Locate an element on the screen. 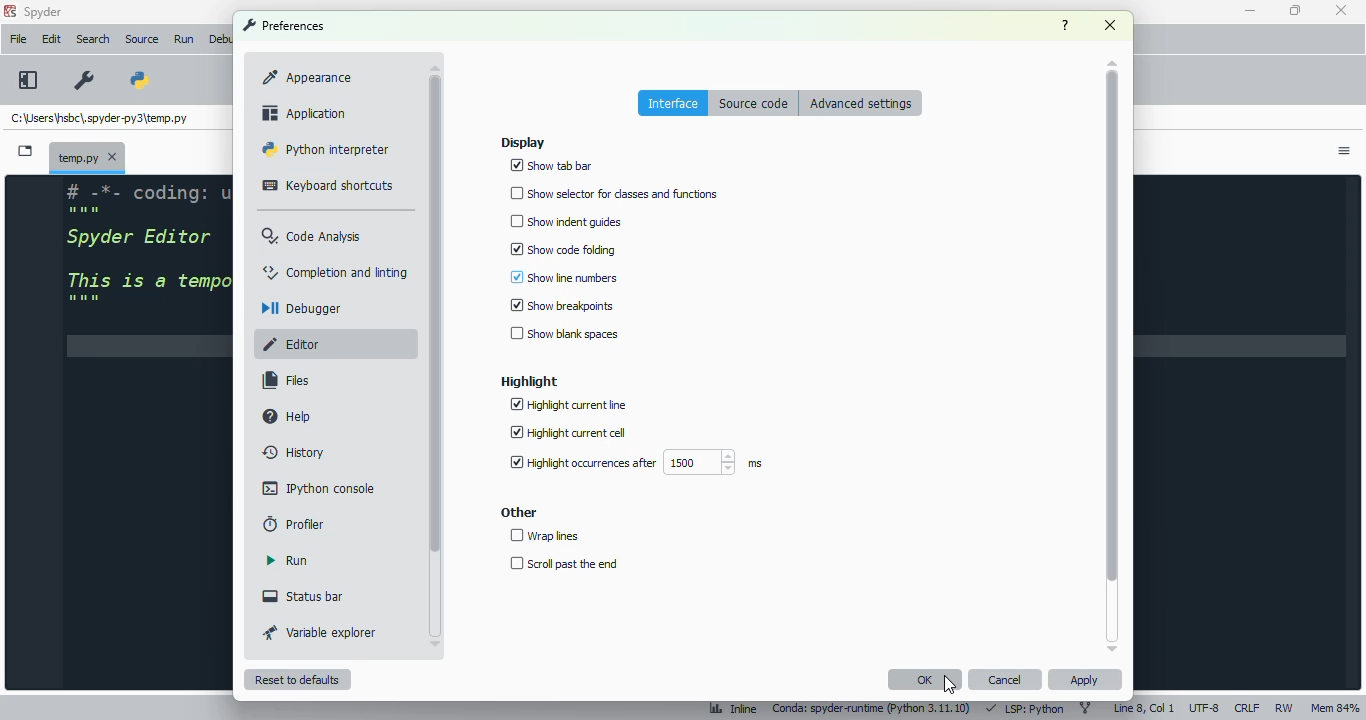 The image size is (1366, 720). highlight occurrences after 1500 ms is located at coordinates (633, 463).